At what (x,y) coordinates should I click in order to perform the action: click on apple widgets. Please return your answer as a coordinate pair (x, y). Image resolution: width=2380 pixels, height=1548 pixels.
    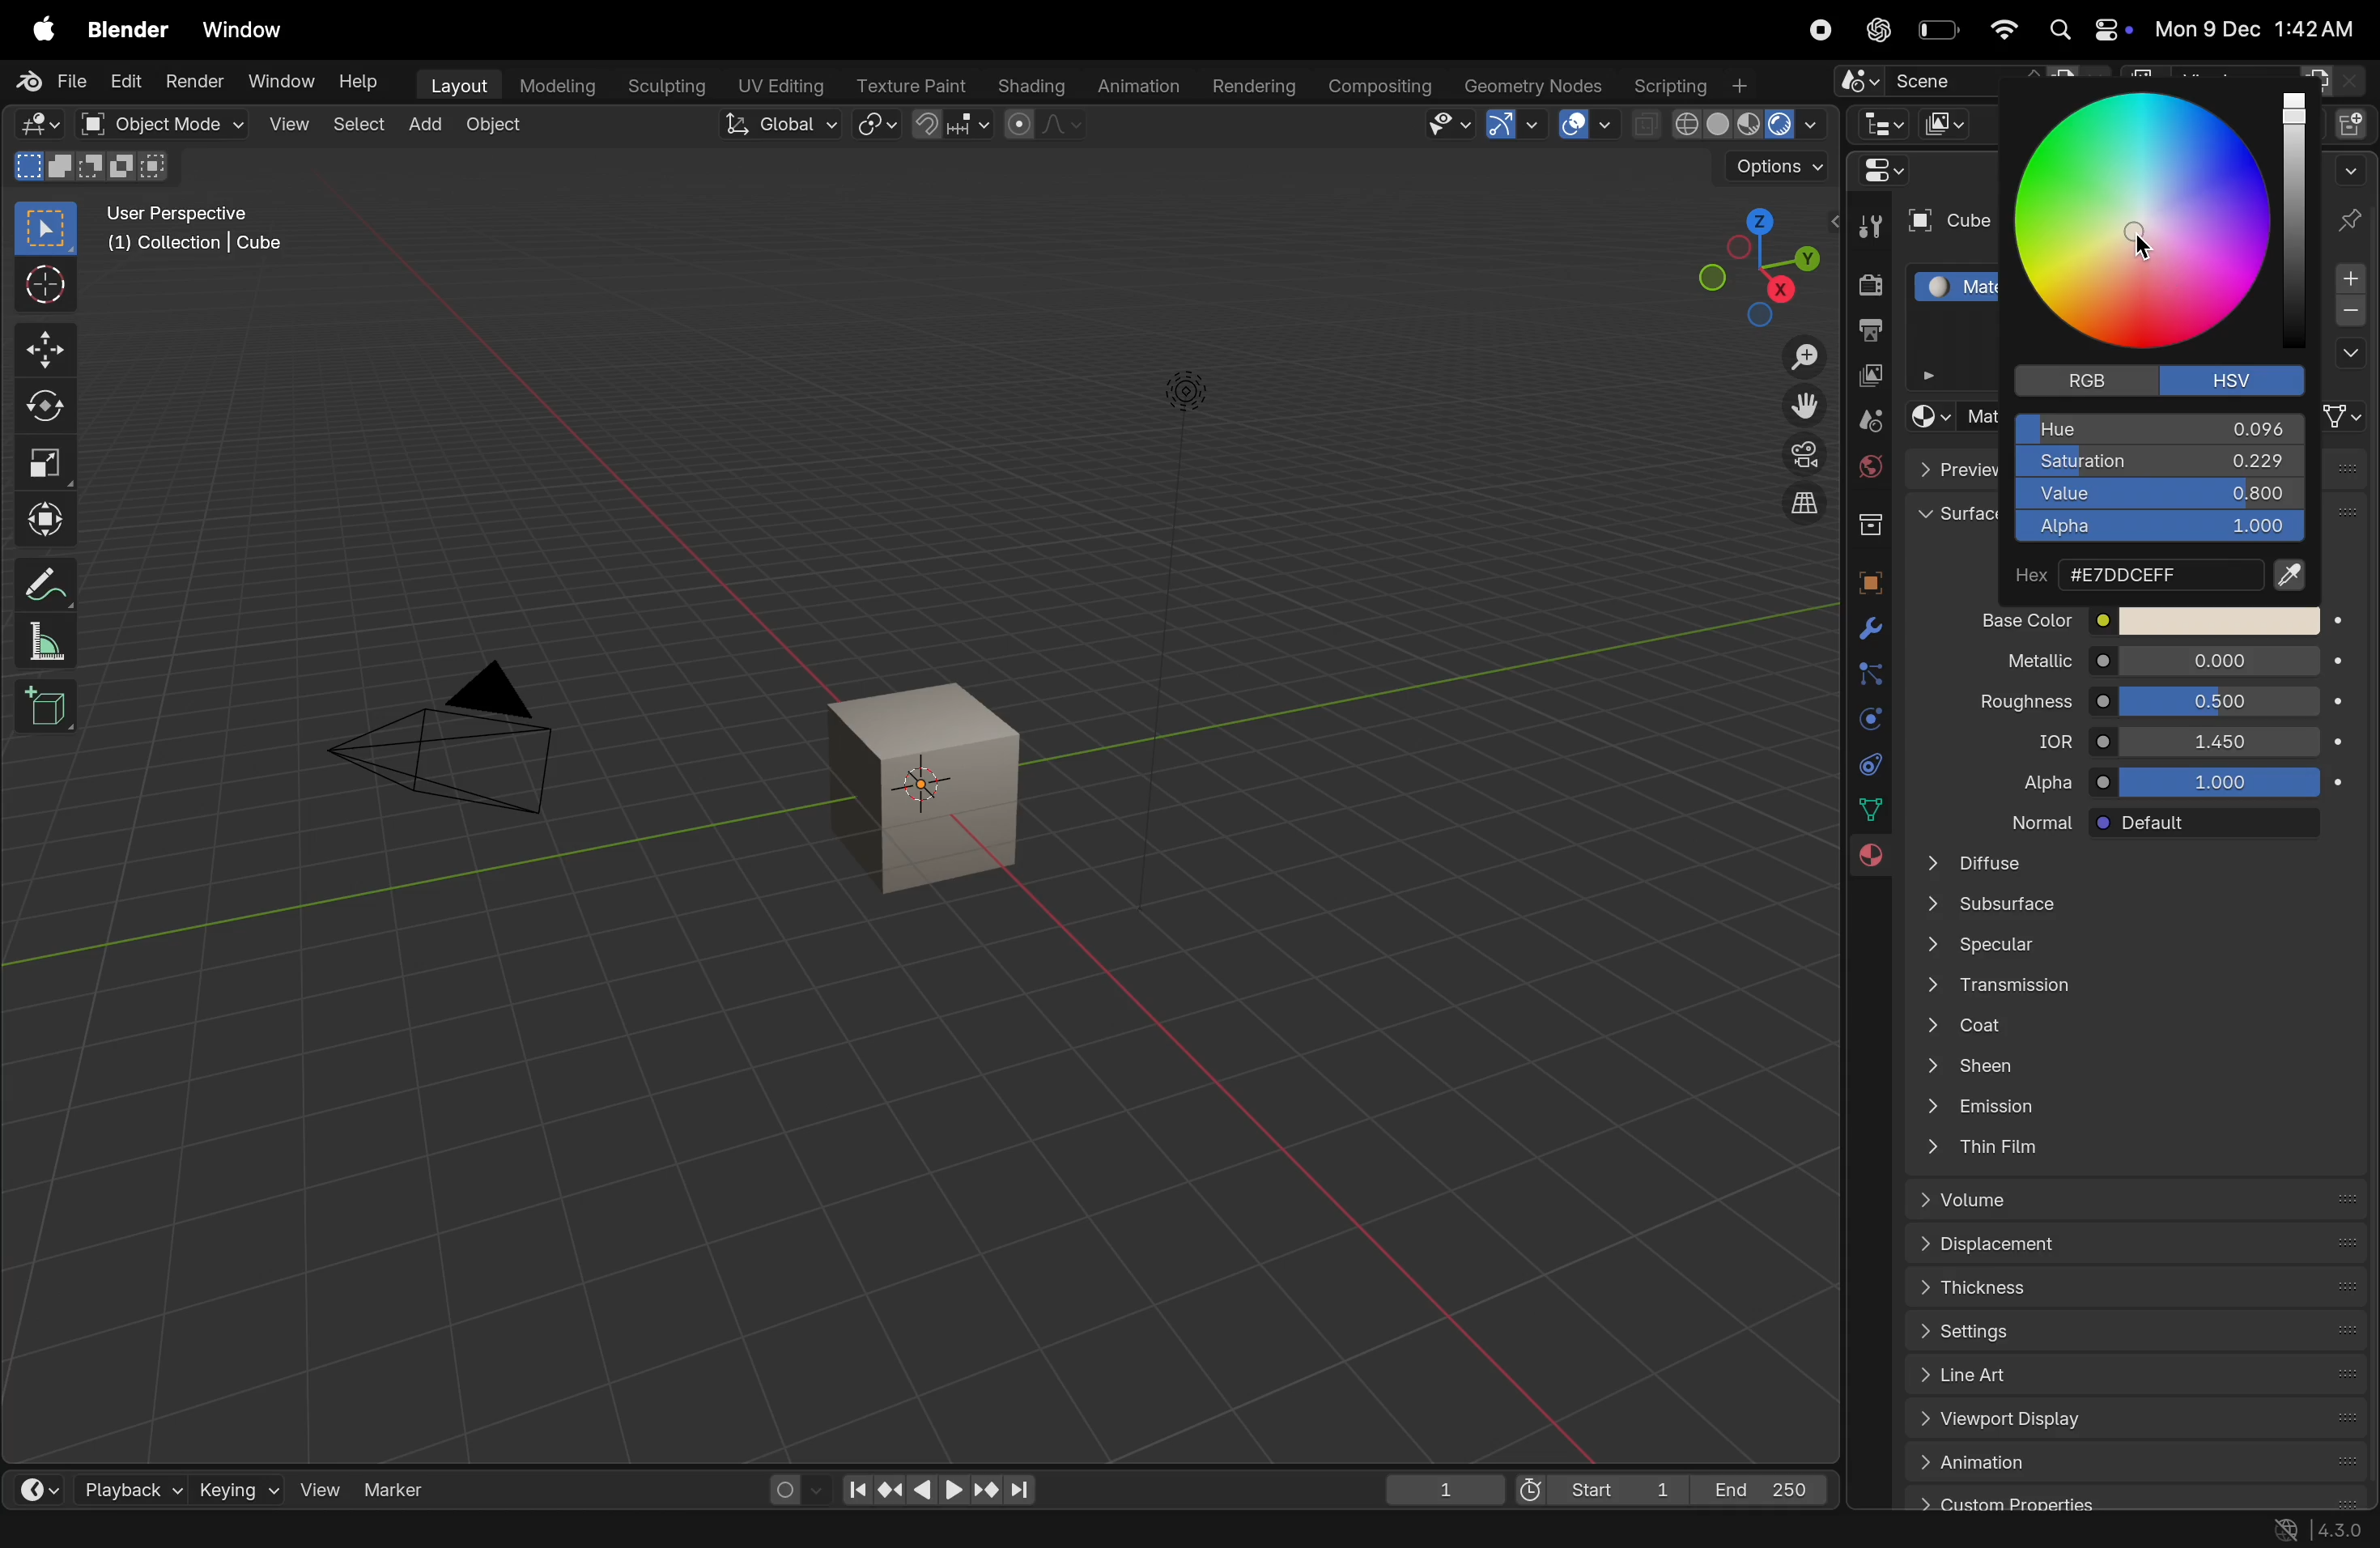
    Looking at the image, I should click on (2087, 30).